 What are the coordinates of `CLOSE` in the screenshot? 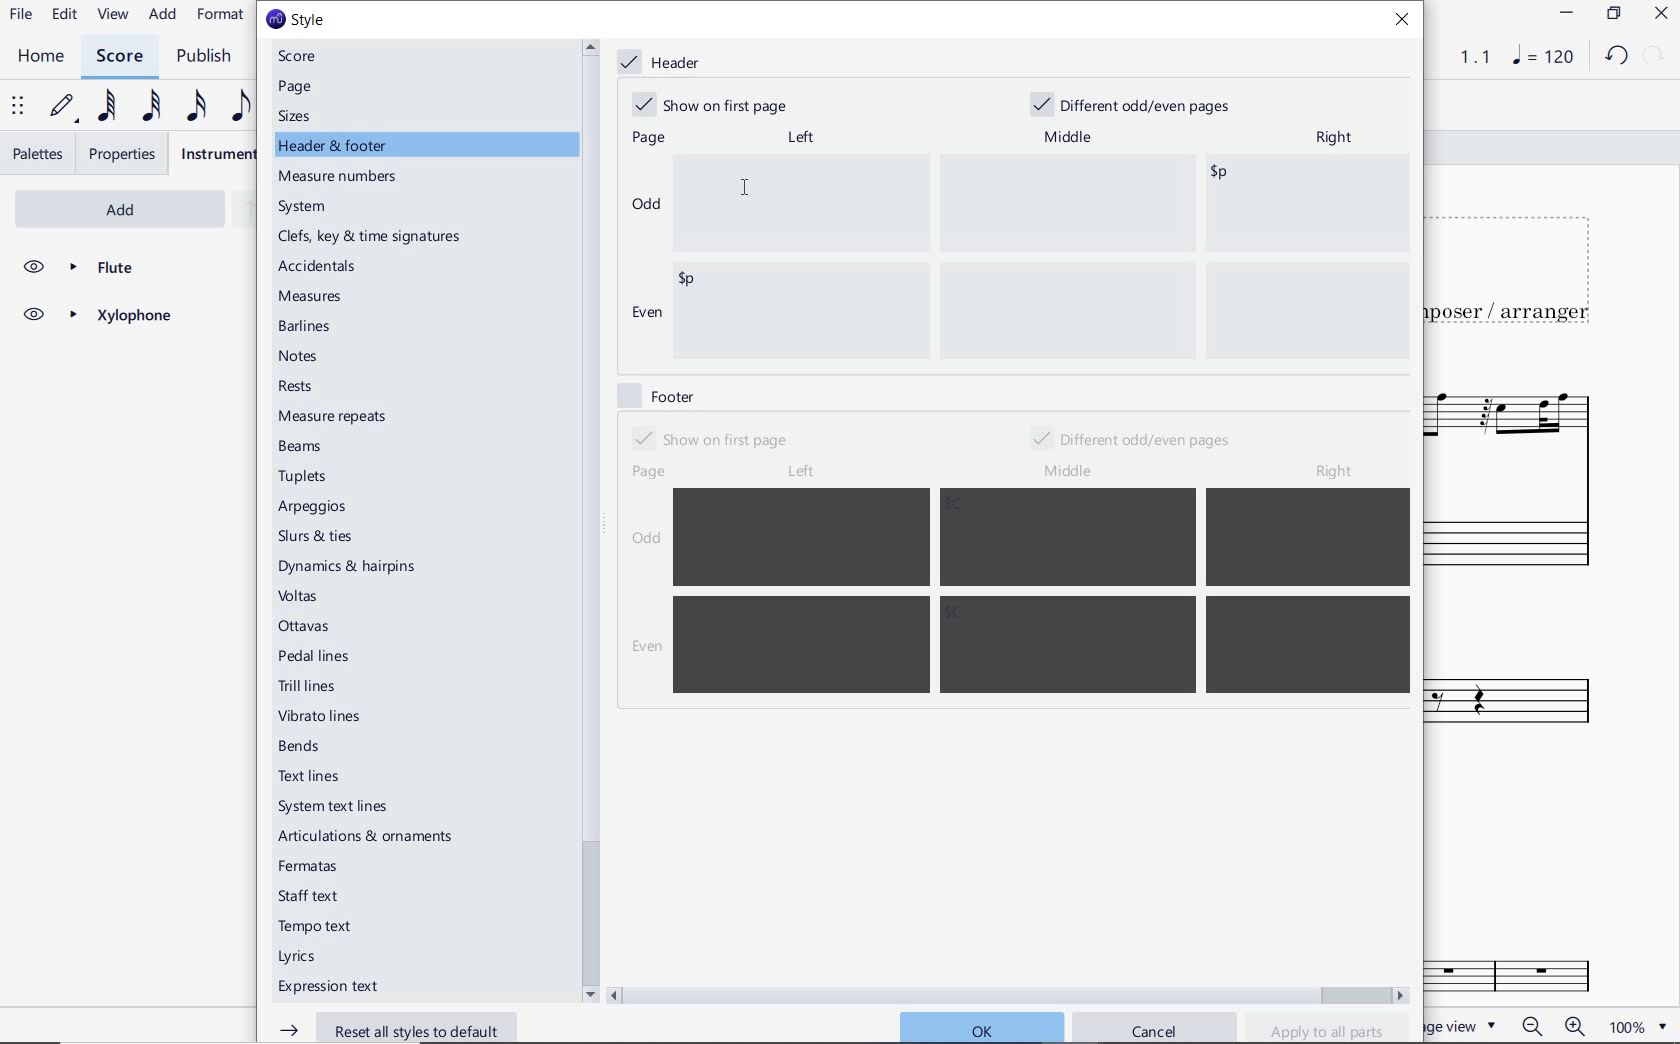 It's located at (1660, 13).